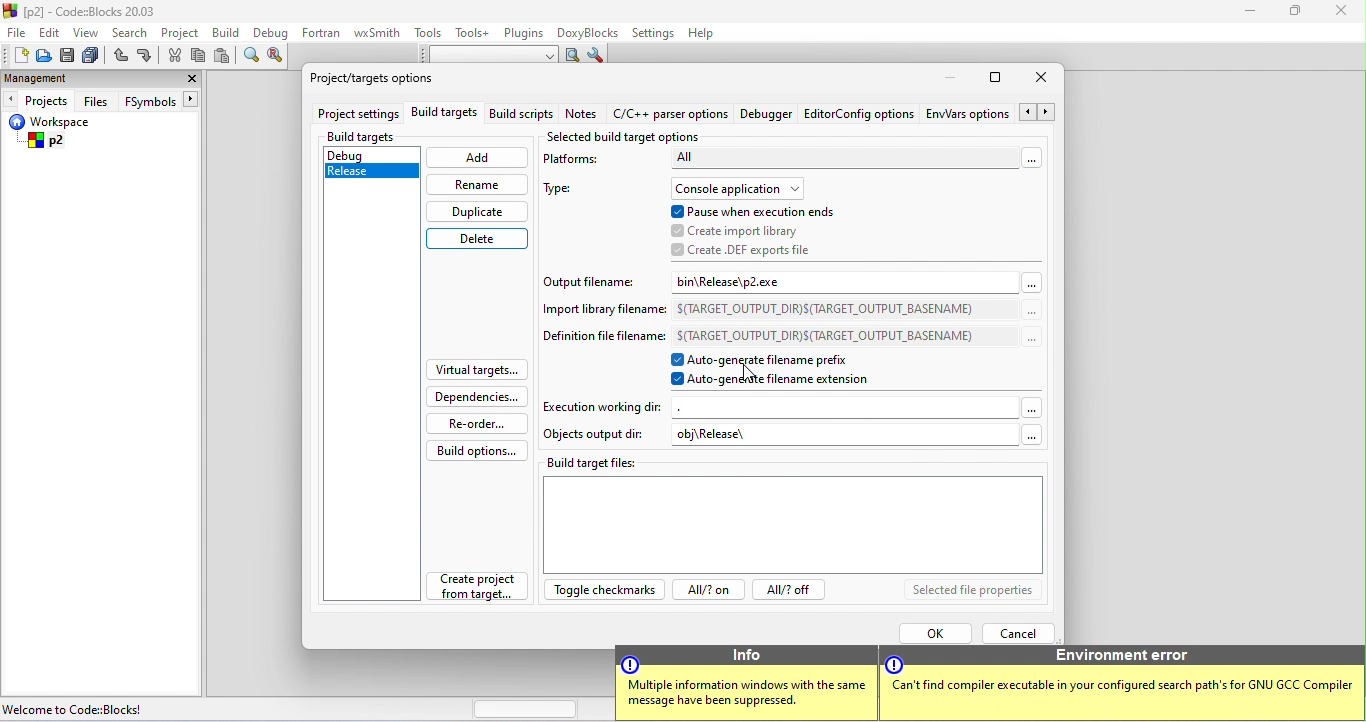 The width and height of the screenshot is (1366, 722). What do you see at coordinates (670, 115) in the screenshot?
I see `c/c++ parser option` at bounding box center [670, 115].